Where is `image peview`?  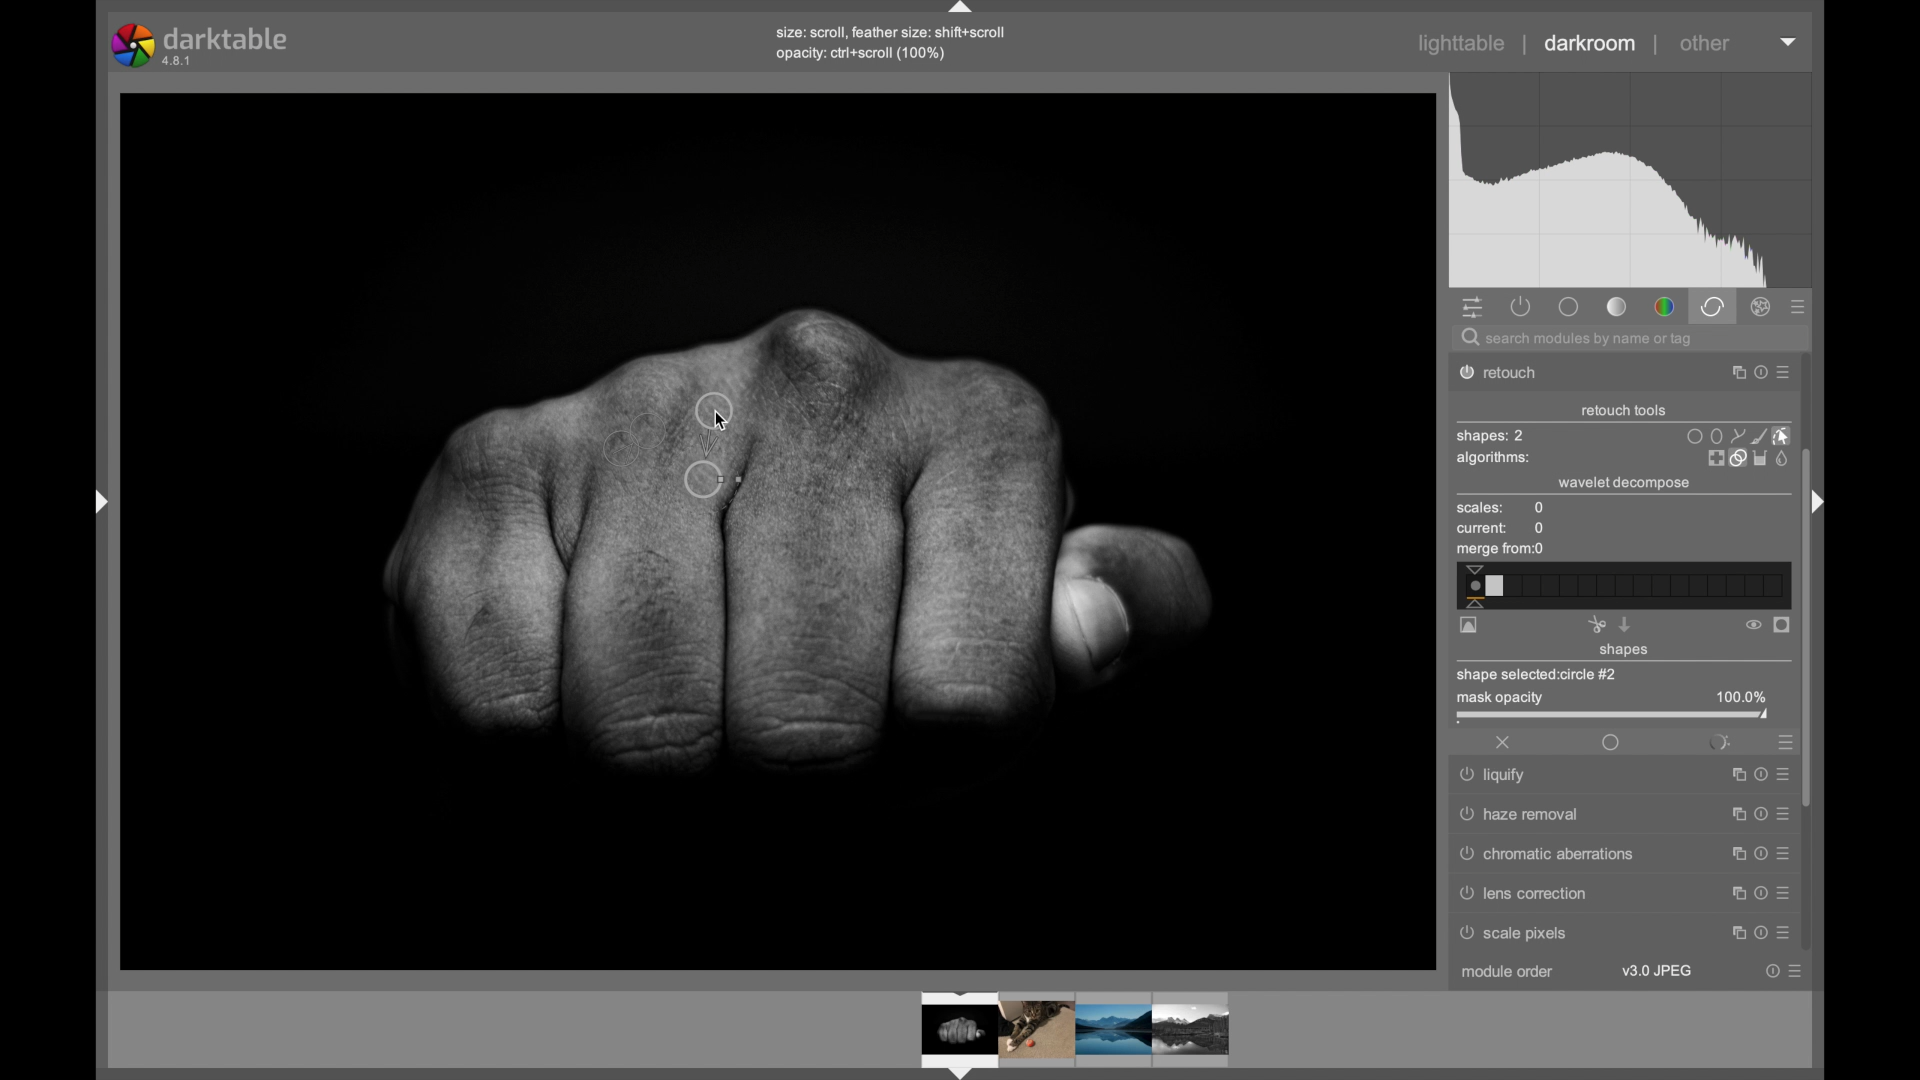 image peview is located at coordinates (1055, 1033).